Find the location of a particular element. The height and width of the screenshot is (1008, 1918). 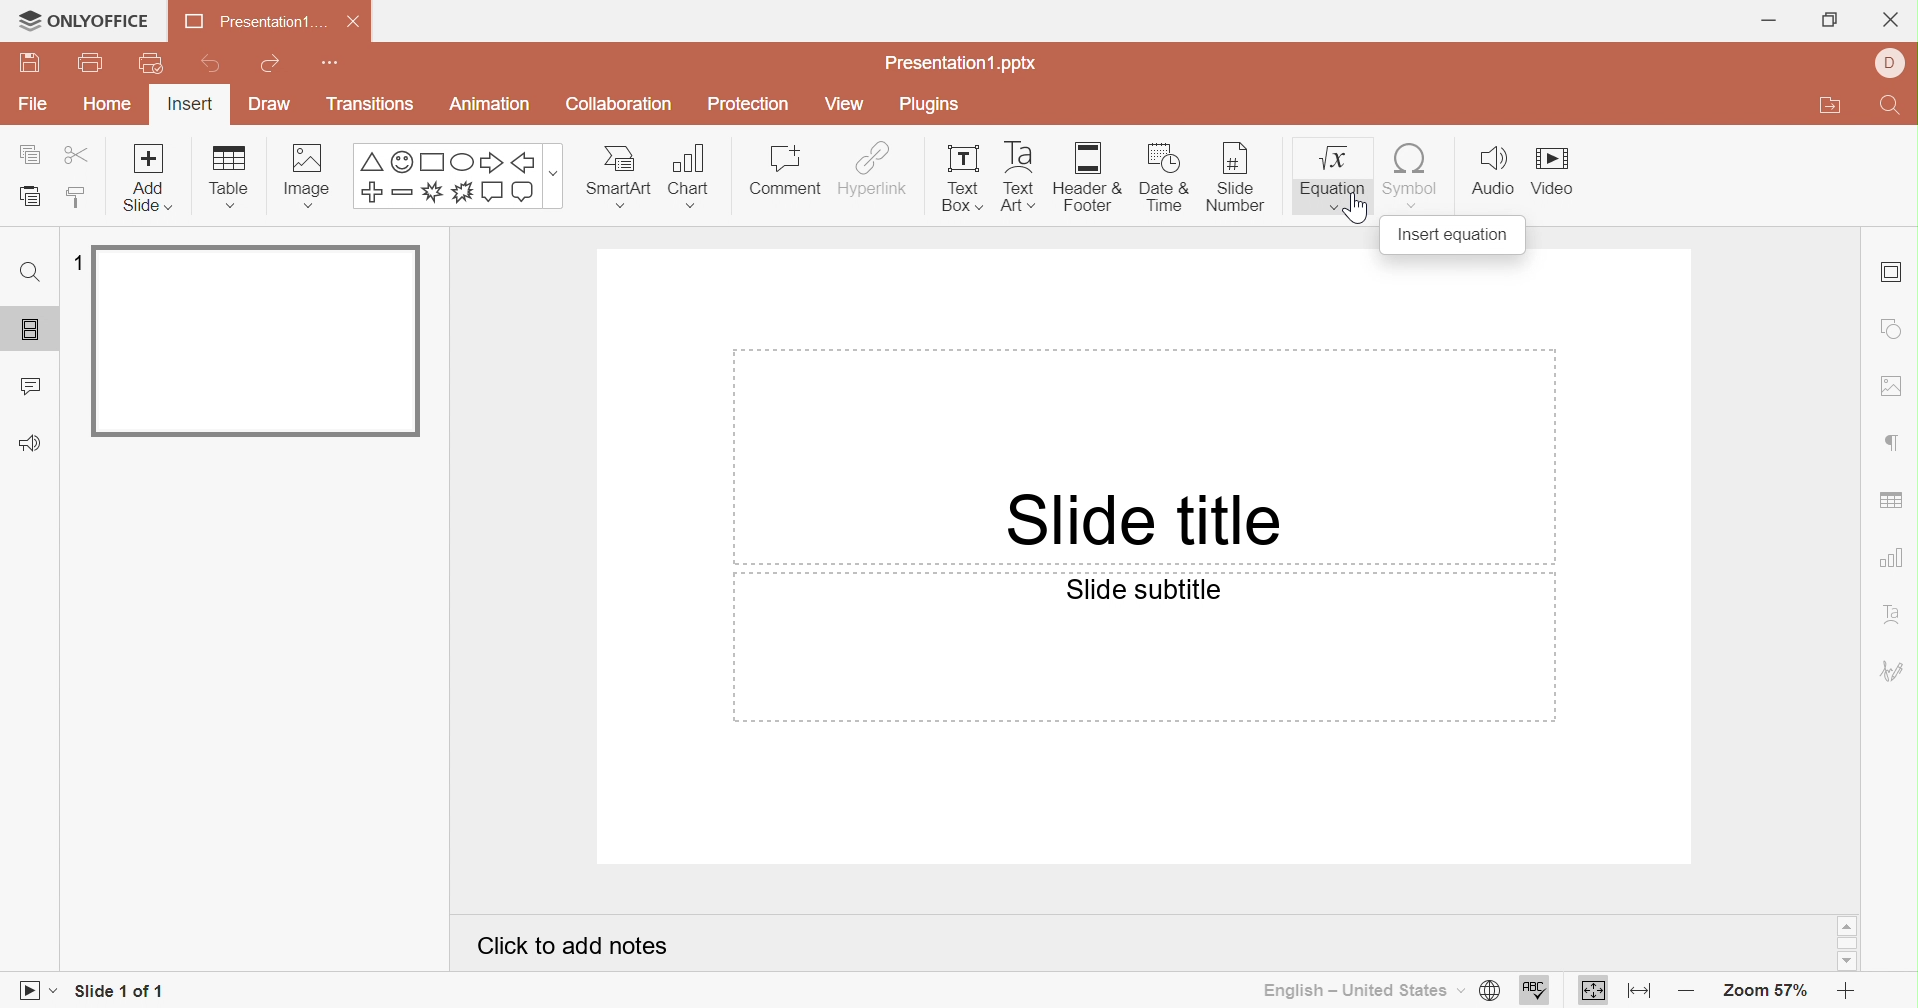

Paste is located at coordinates (29, 195).